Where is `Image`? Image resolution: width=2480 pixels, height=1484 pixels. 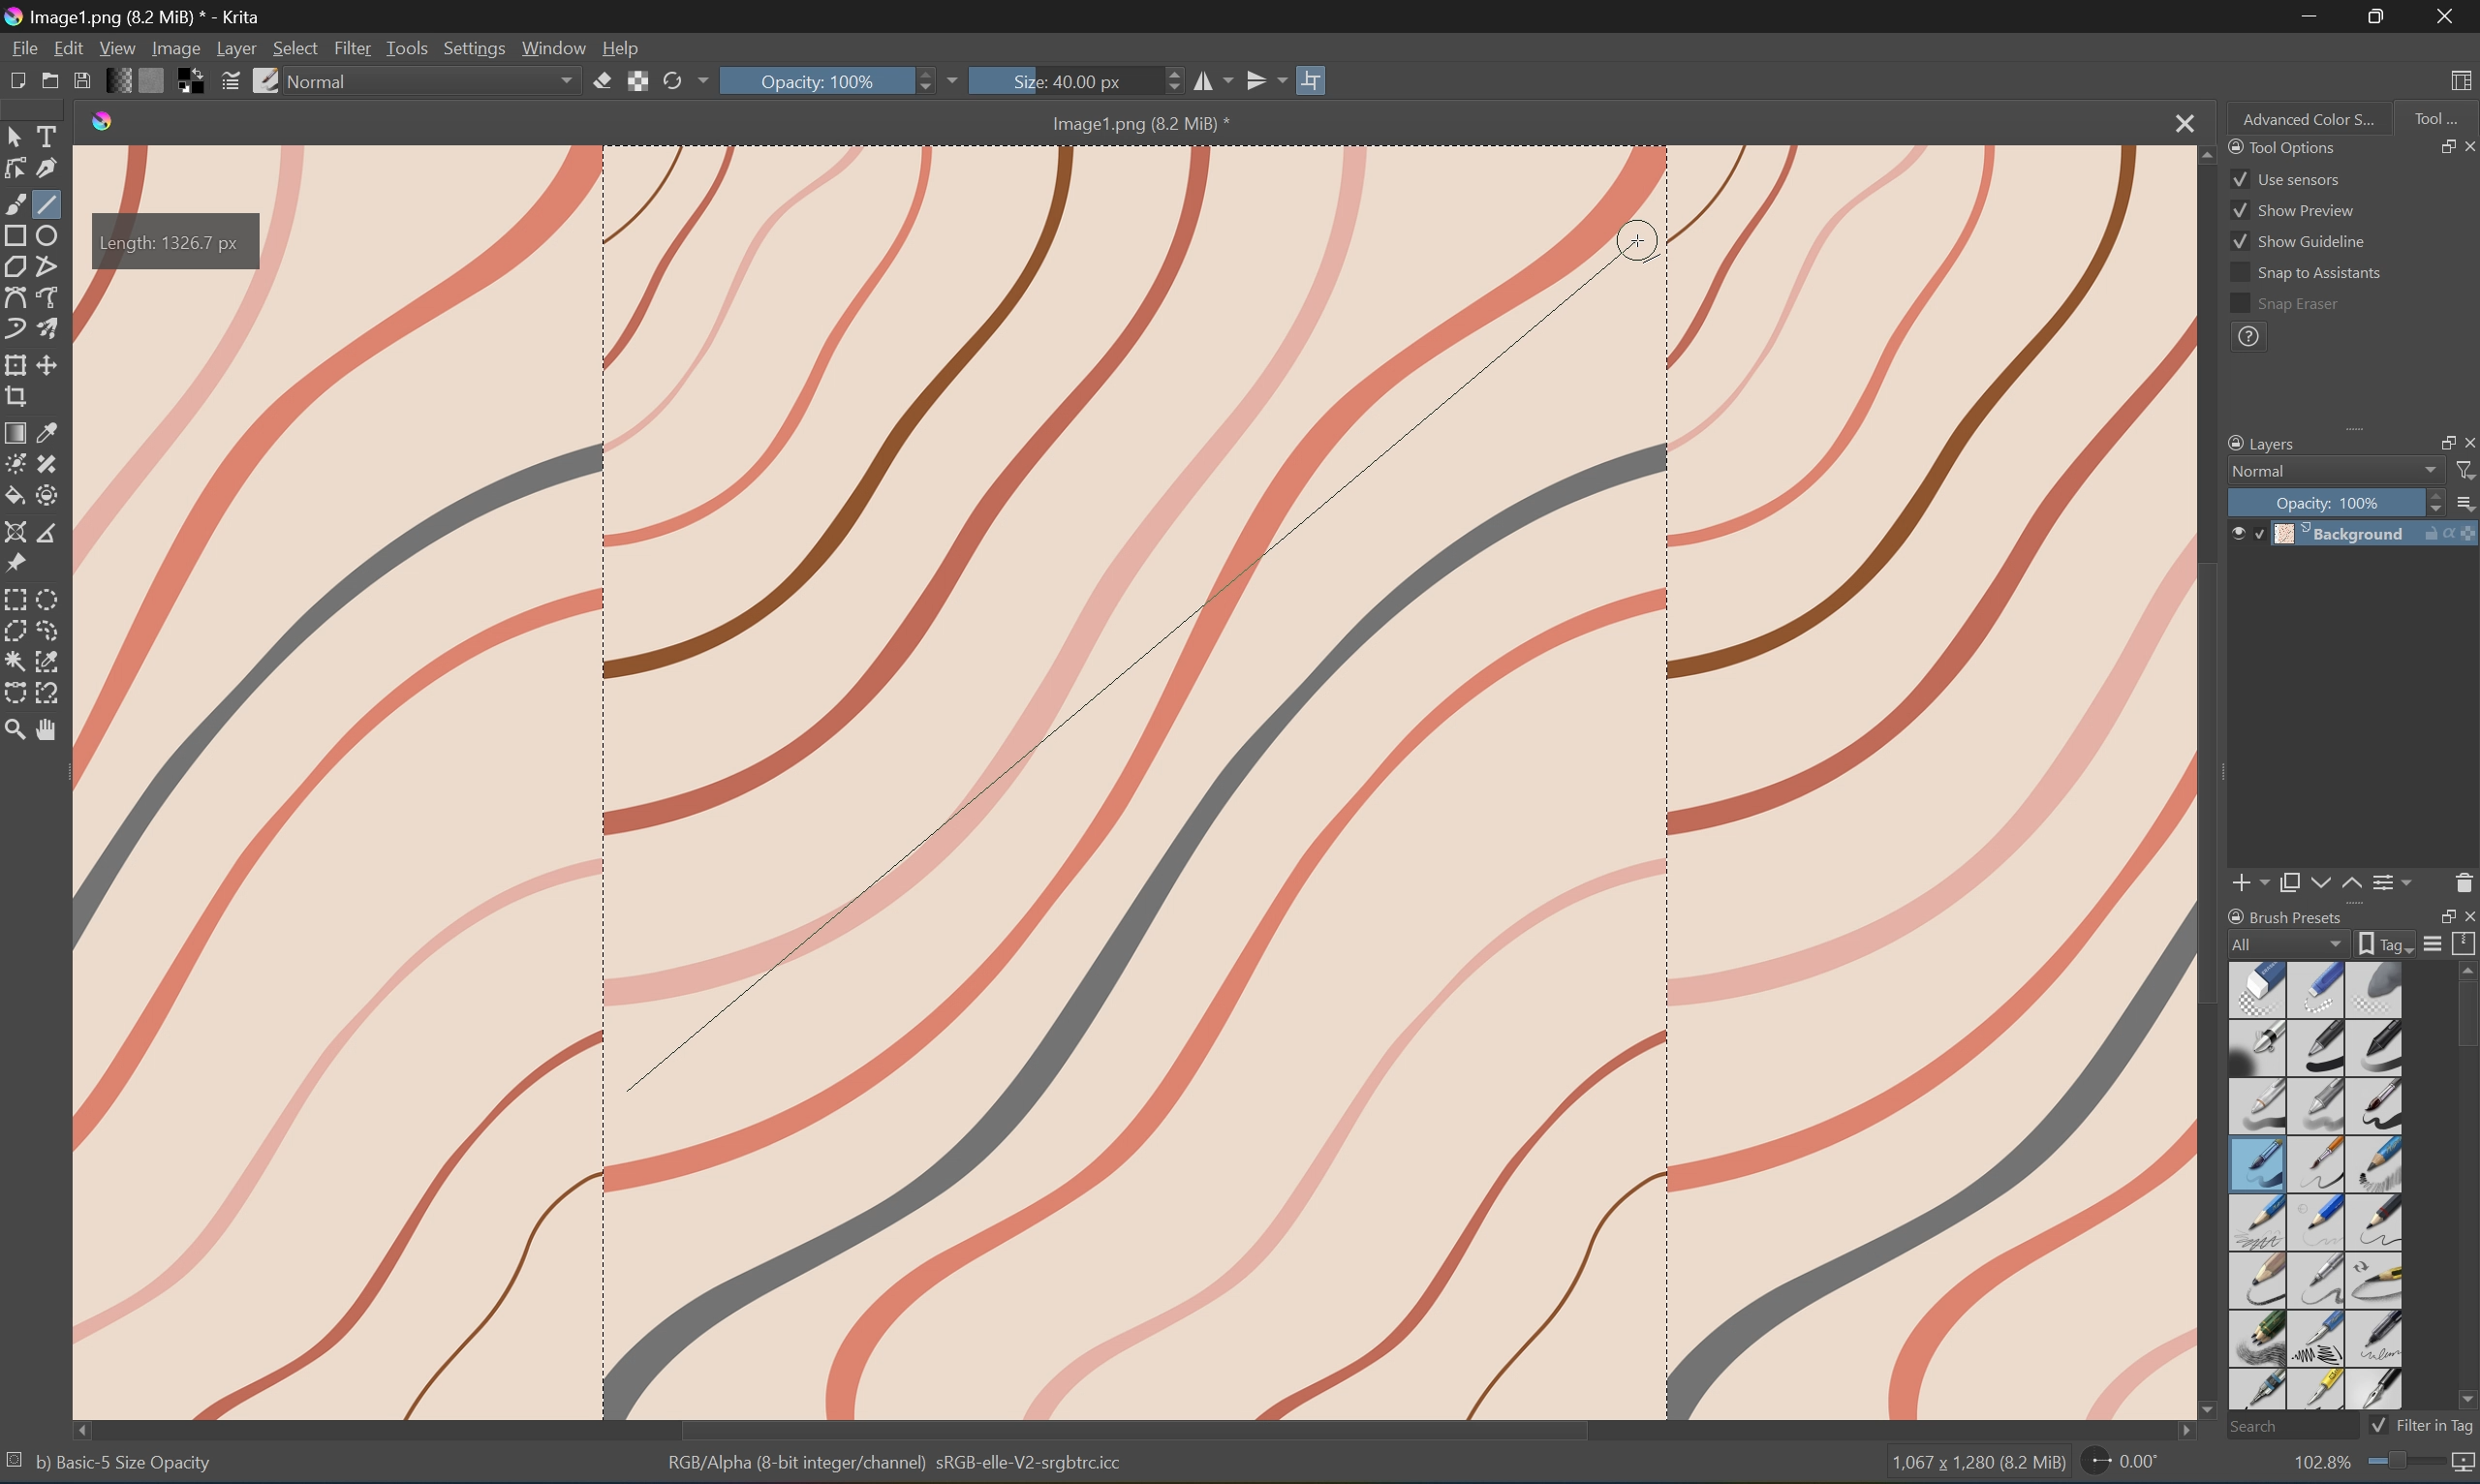 Image is located at coordinates (174, 47).